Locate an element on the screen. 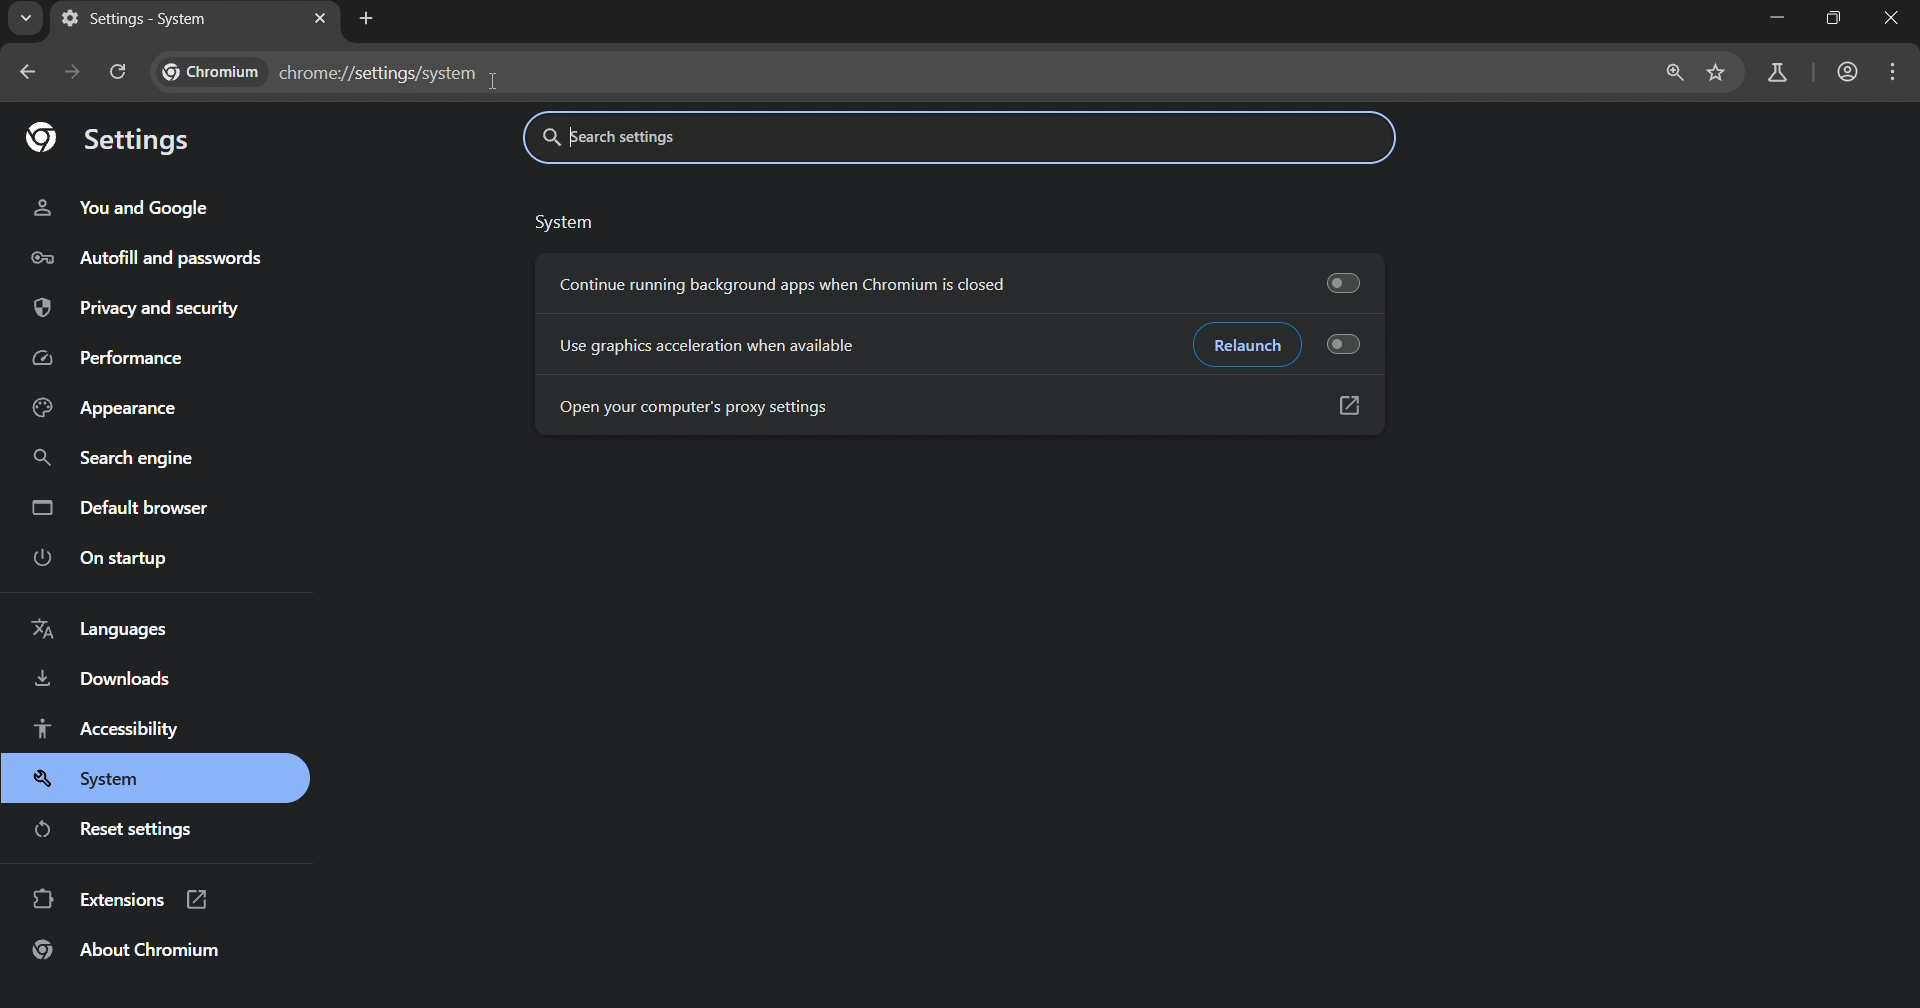 This screenshot has width=1920, height=1008. chrome://settings/system is located at coordinates (320, 73).